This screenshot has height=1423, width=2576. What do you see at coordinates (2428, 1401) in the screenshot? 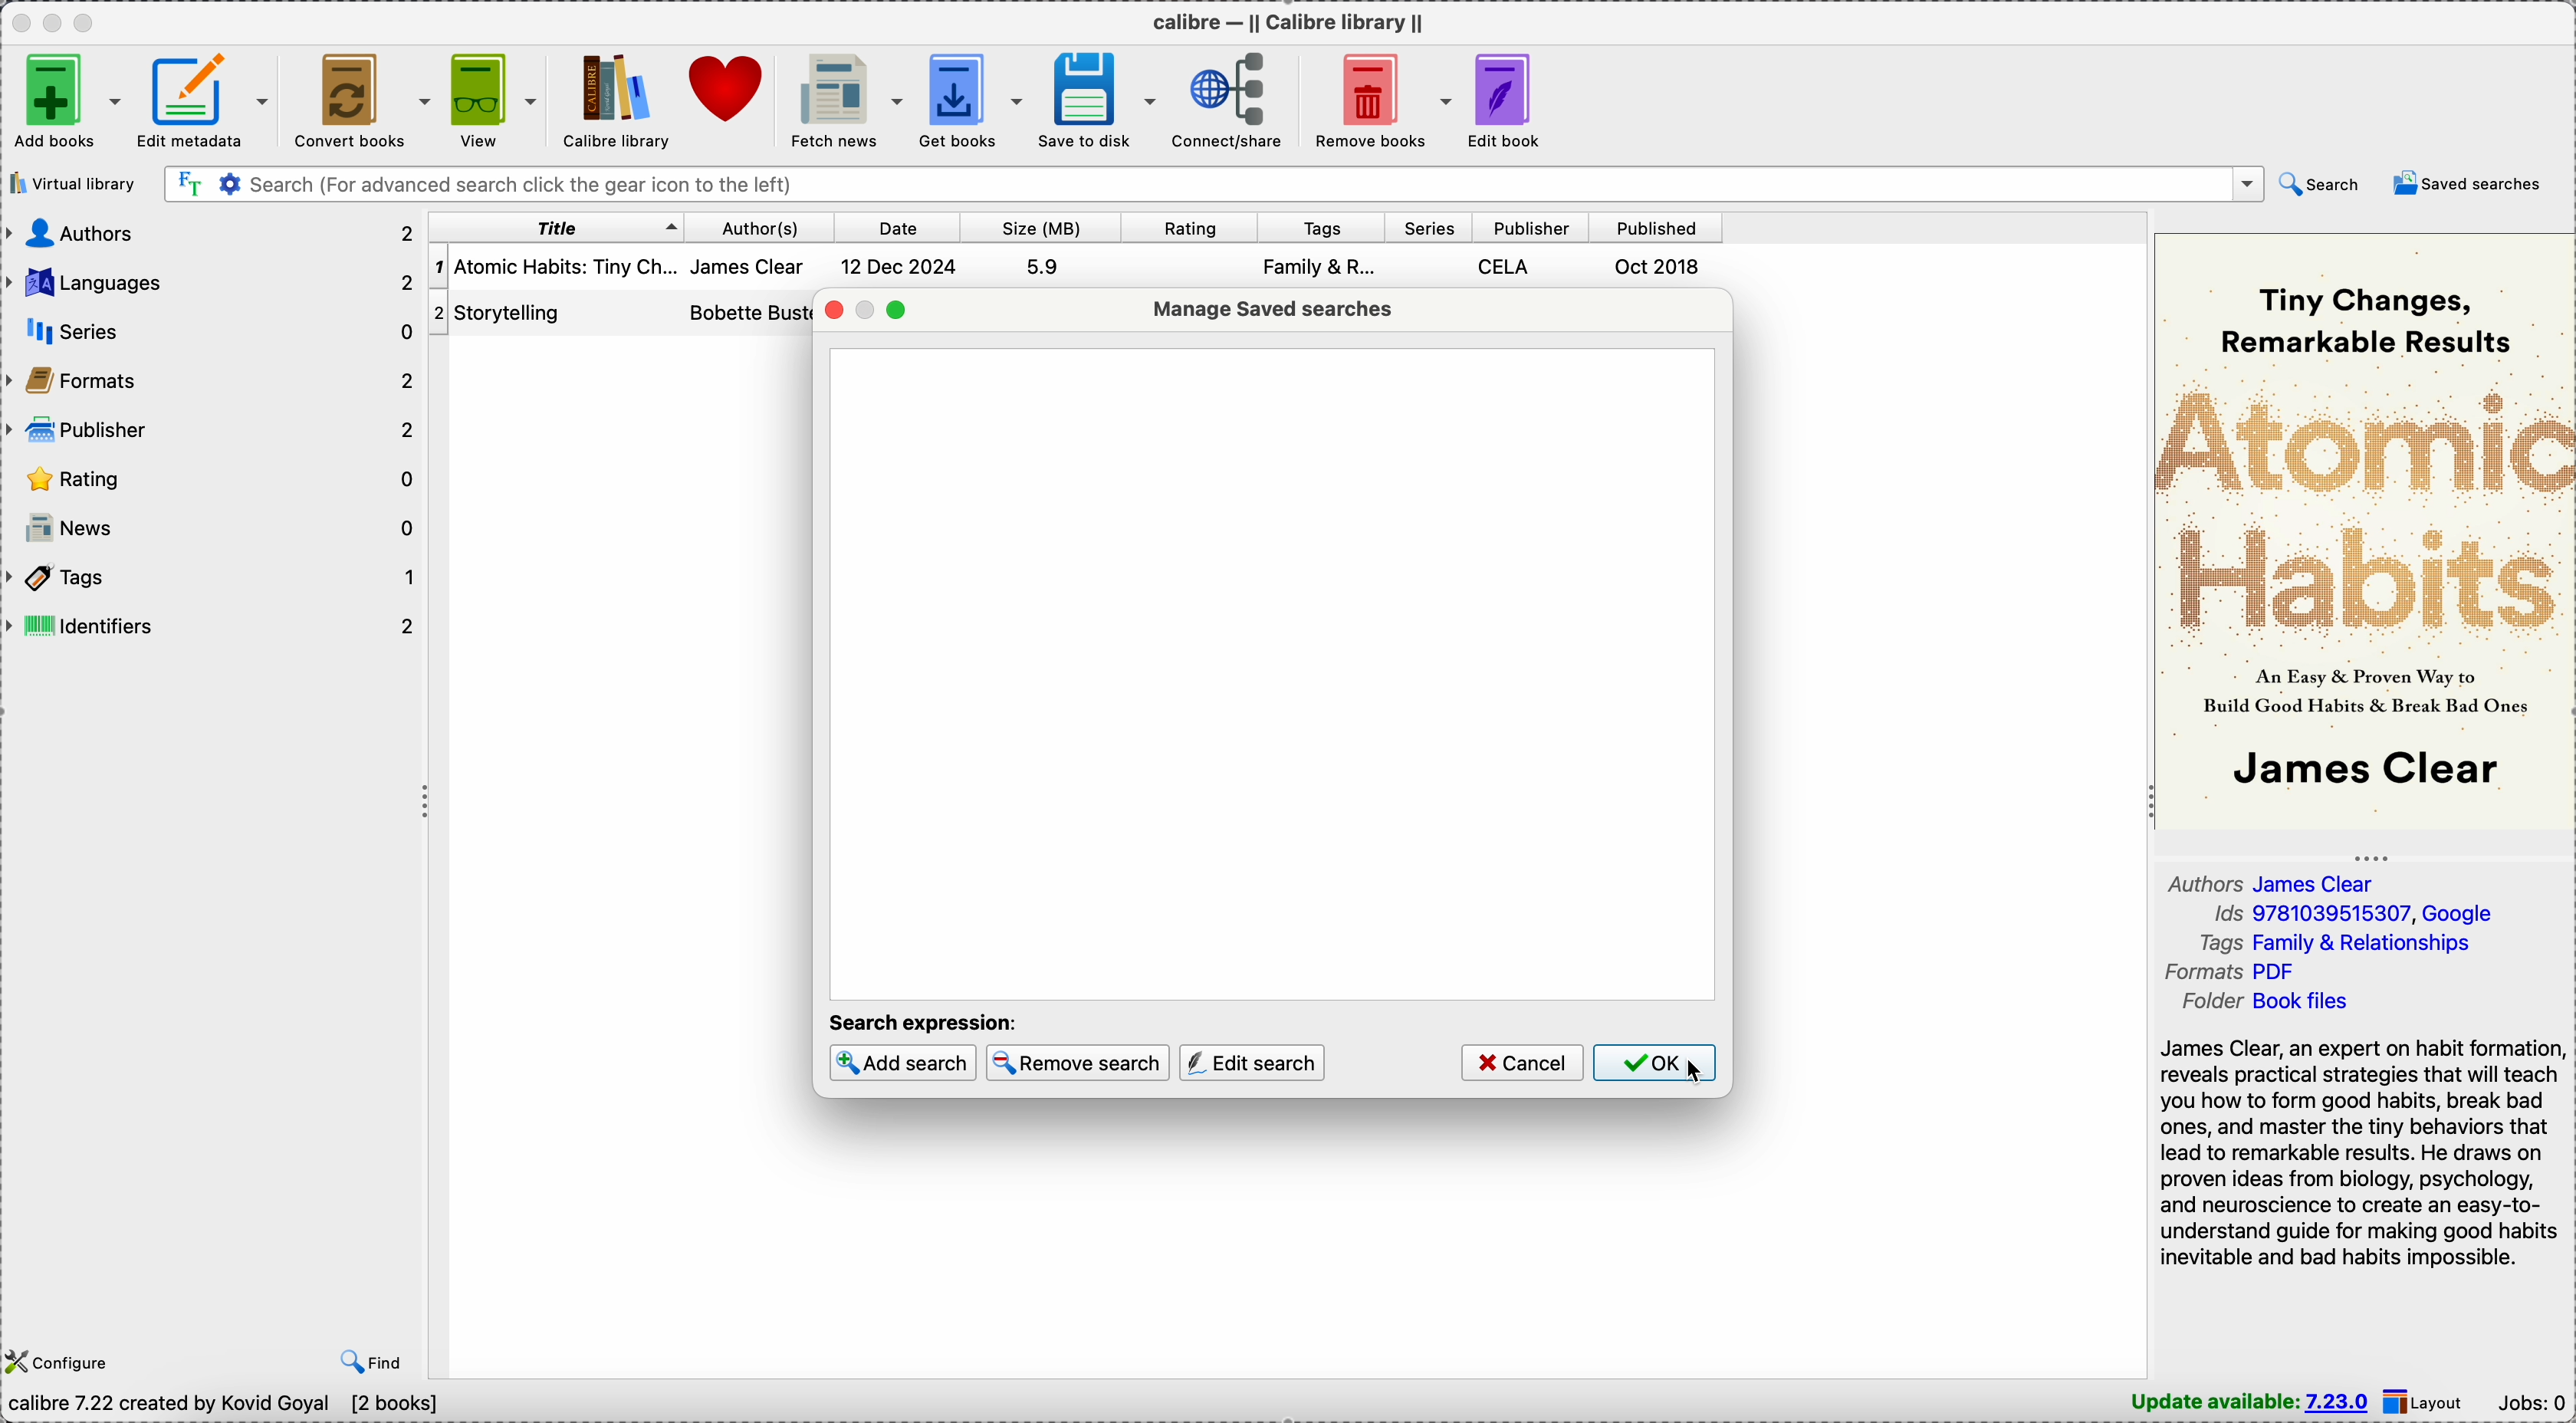
I see `layout` at bounding box center [2428, 1401].